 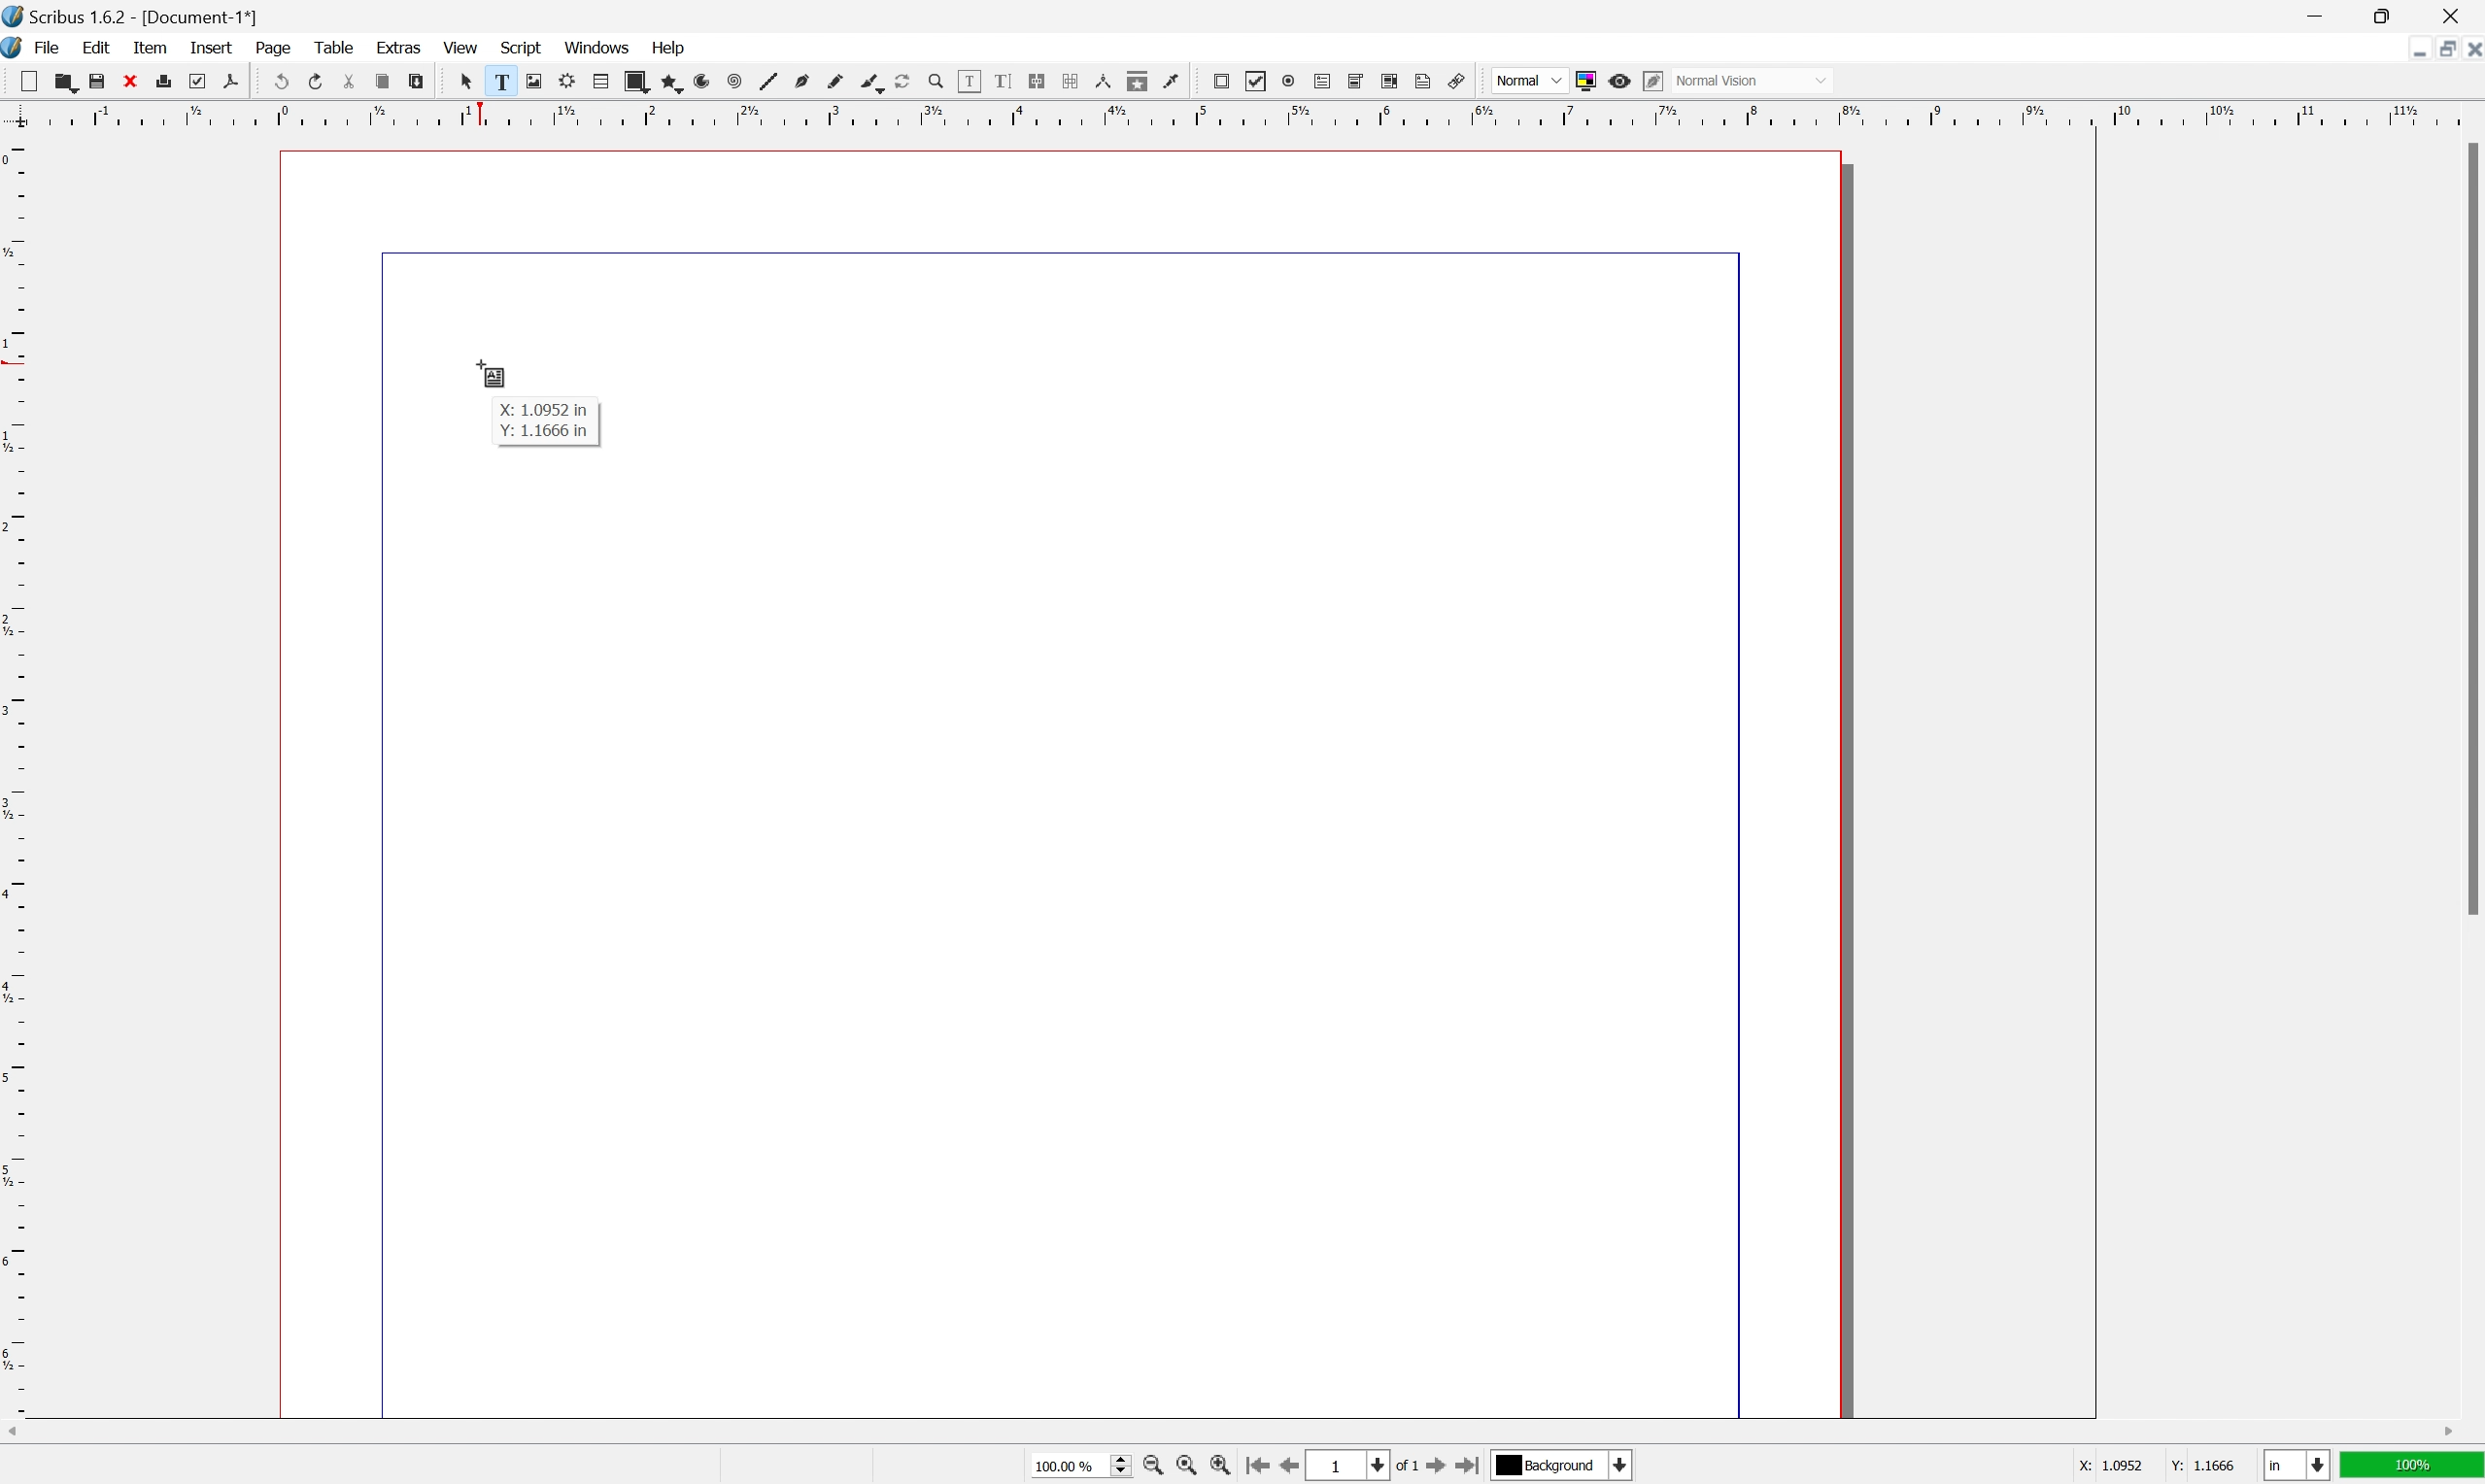 I want to click on select current zoom level, so click(x=1083, y=1469).